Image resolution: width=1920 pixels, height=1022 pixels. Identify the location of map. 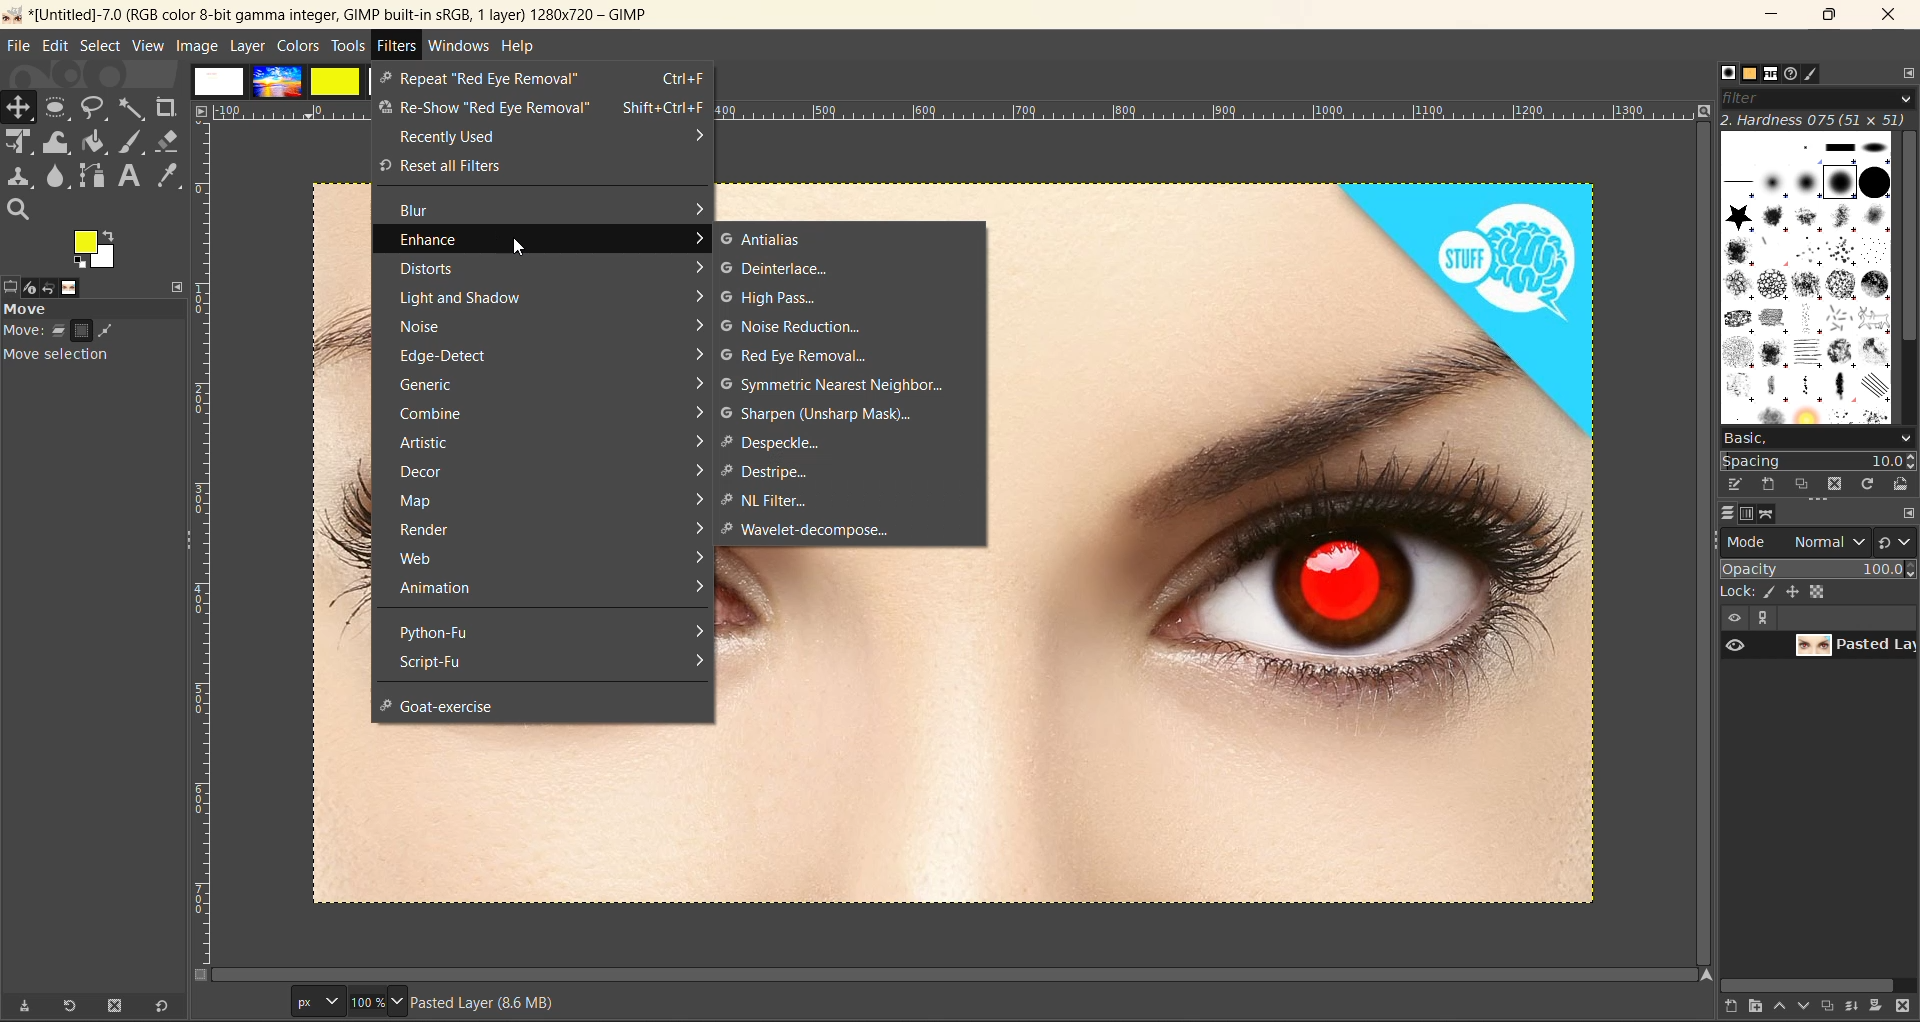
(541, 499).